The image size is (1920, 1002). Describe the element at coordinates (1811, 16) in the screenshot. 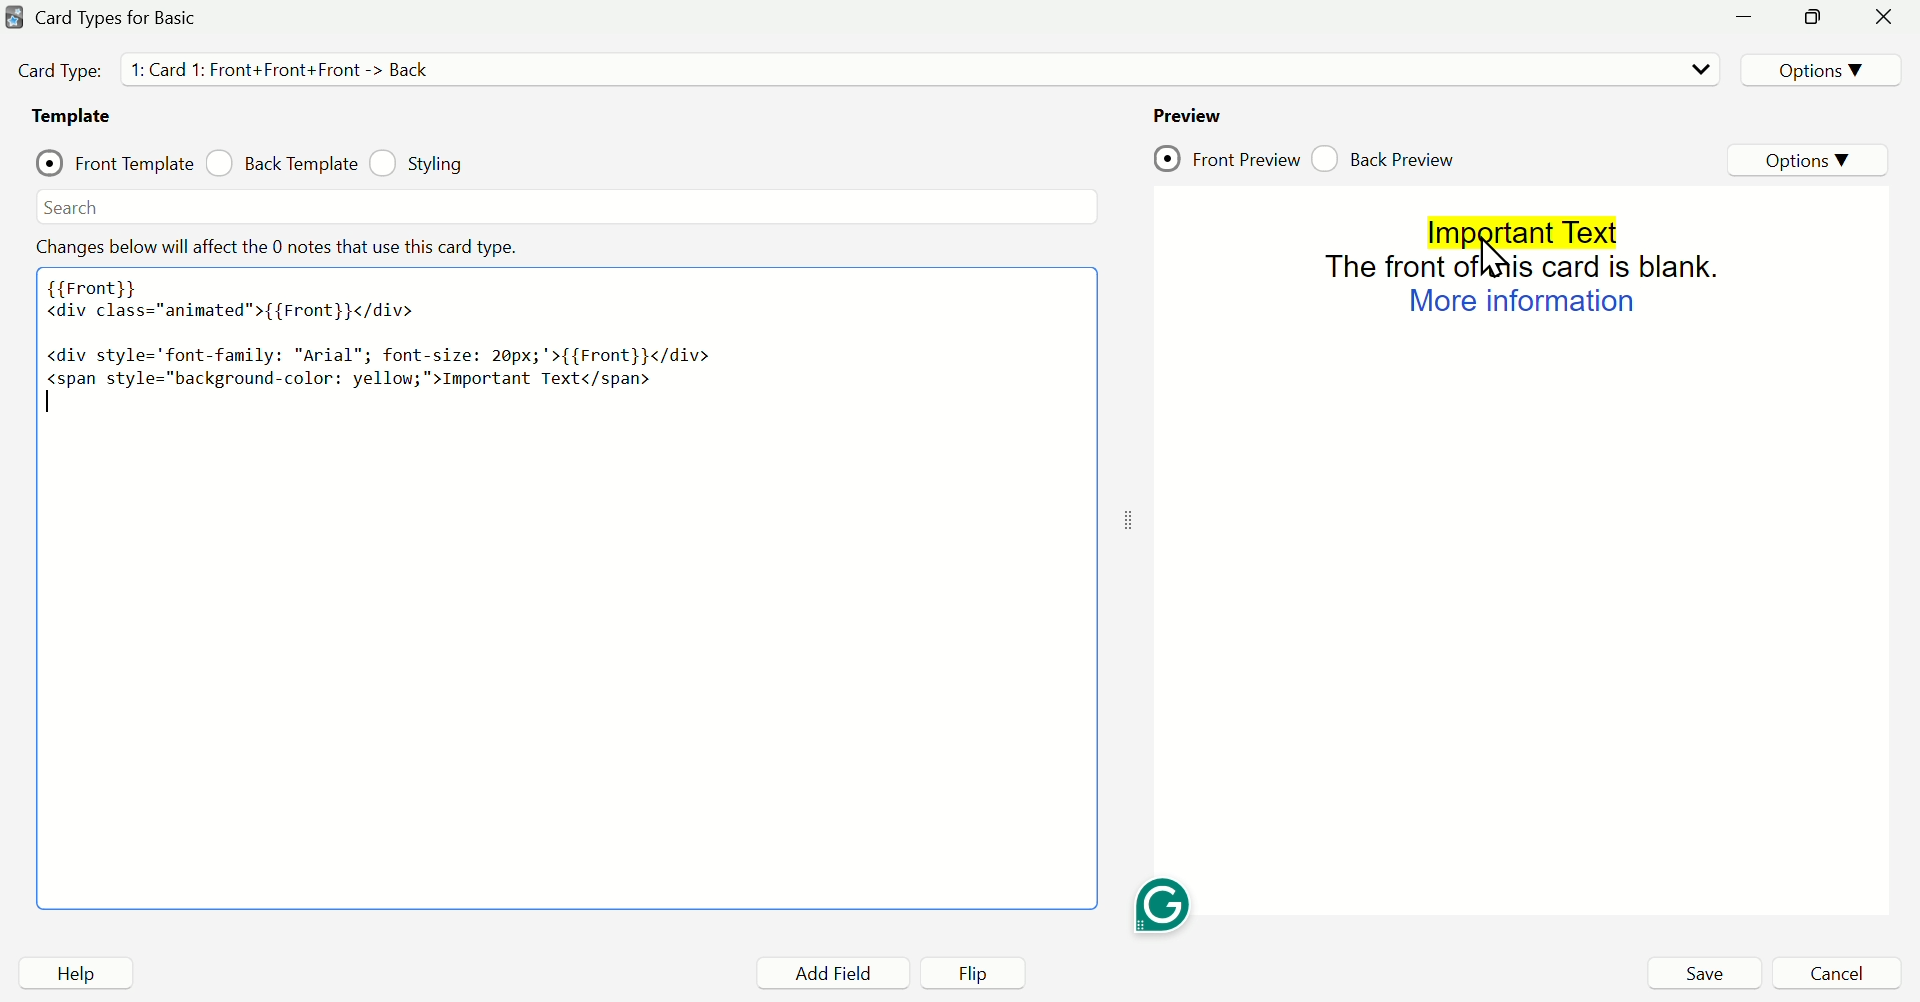

I see `Maximize` at that location.